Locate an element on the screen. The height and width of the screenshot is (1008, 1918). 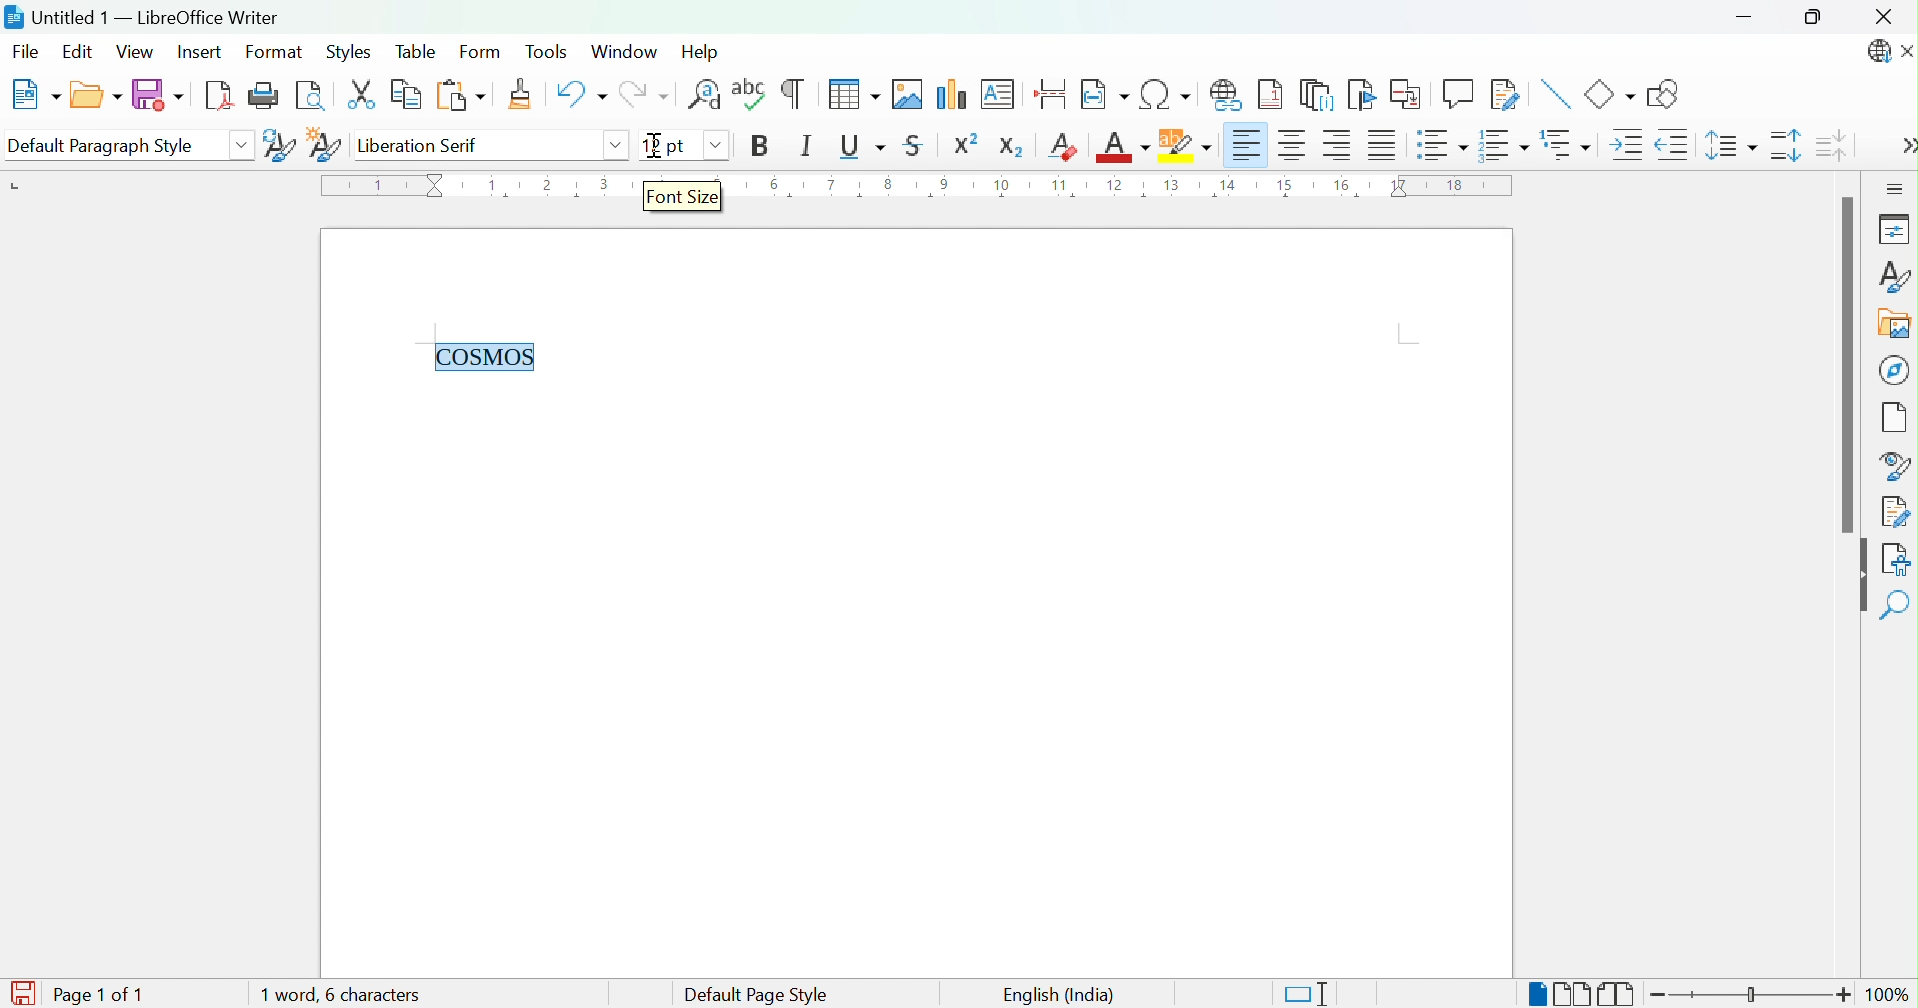
Drop down is located at coordinates (711, 144).